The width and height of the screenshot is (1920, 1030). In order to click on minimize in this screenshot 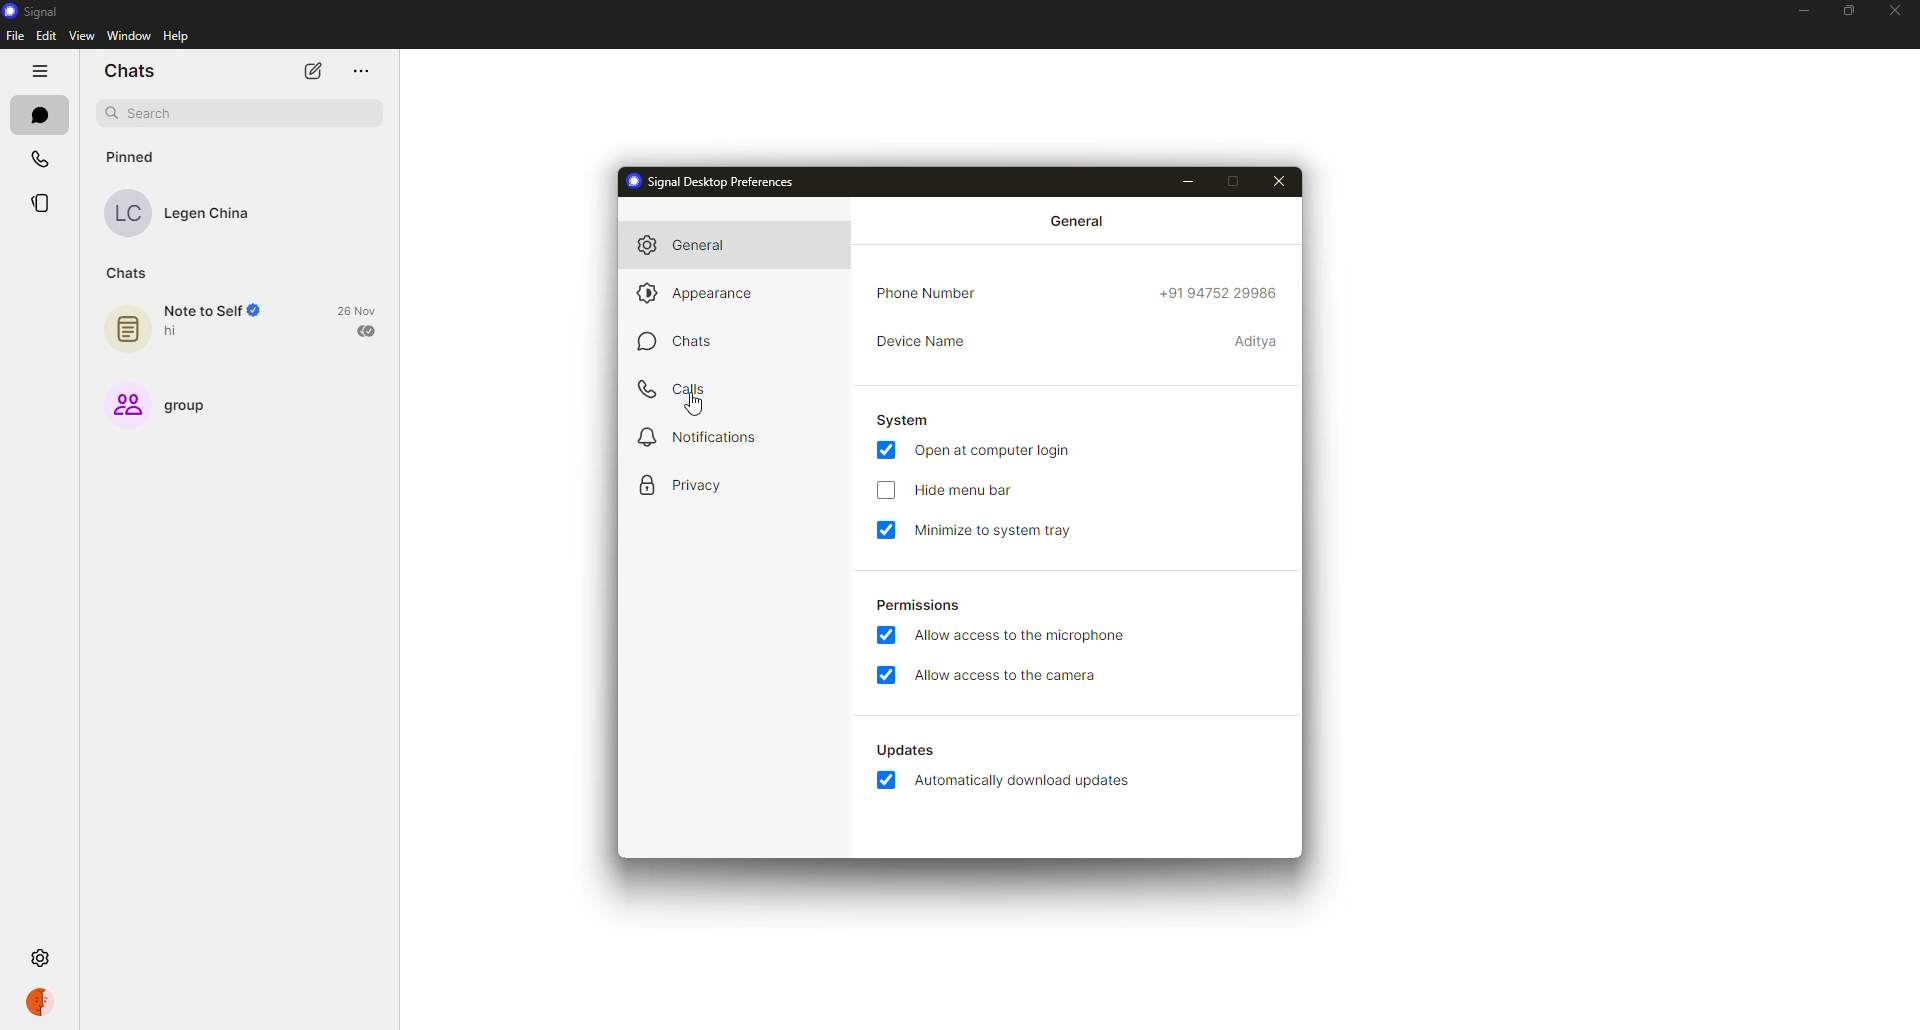, I will do `click(1802, 11)`.